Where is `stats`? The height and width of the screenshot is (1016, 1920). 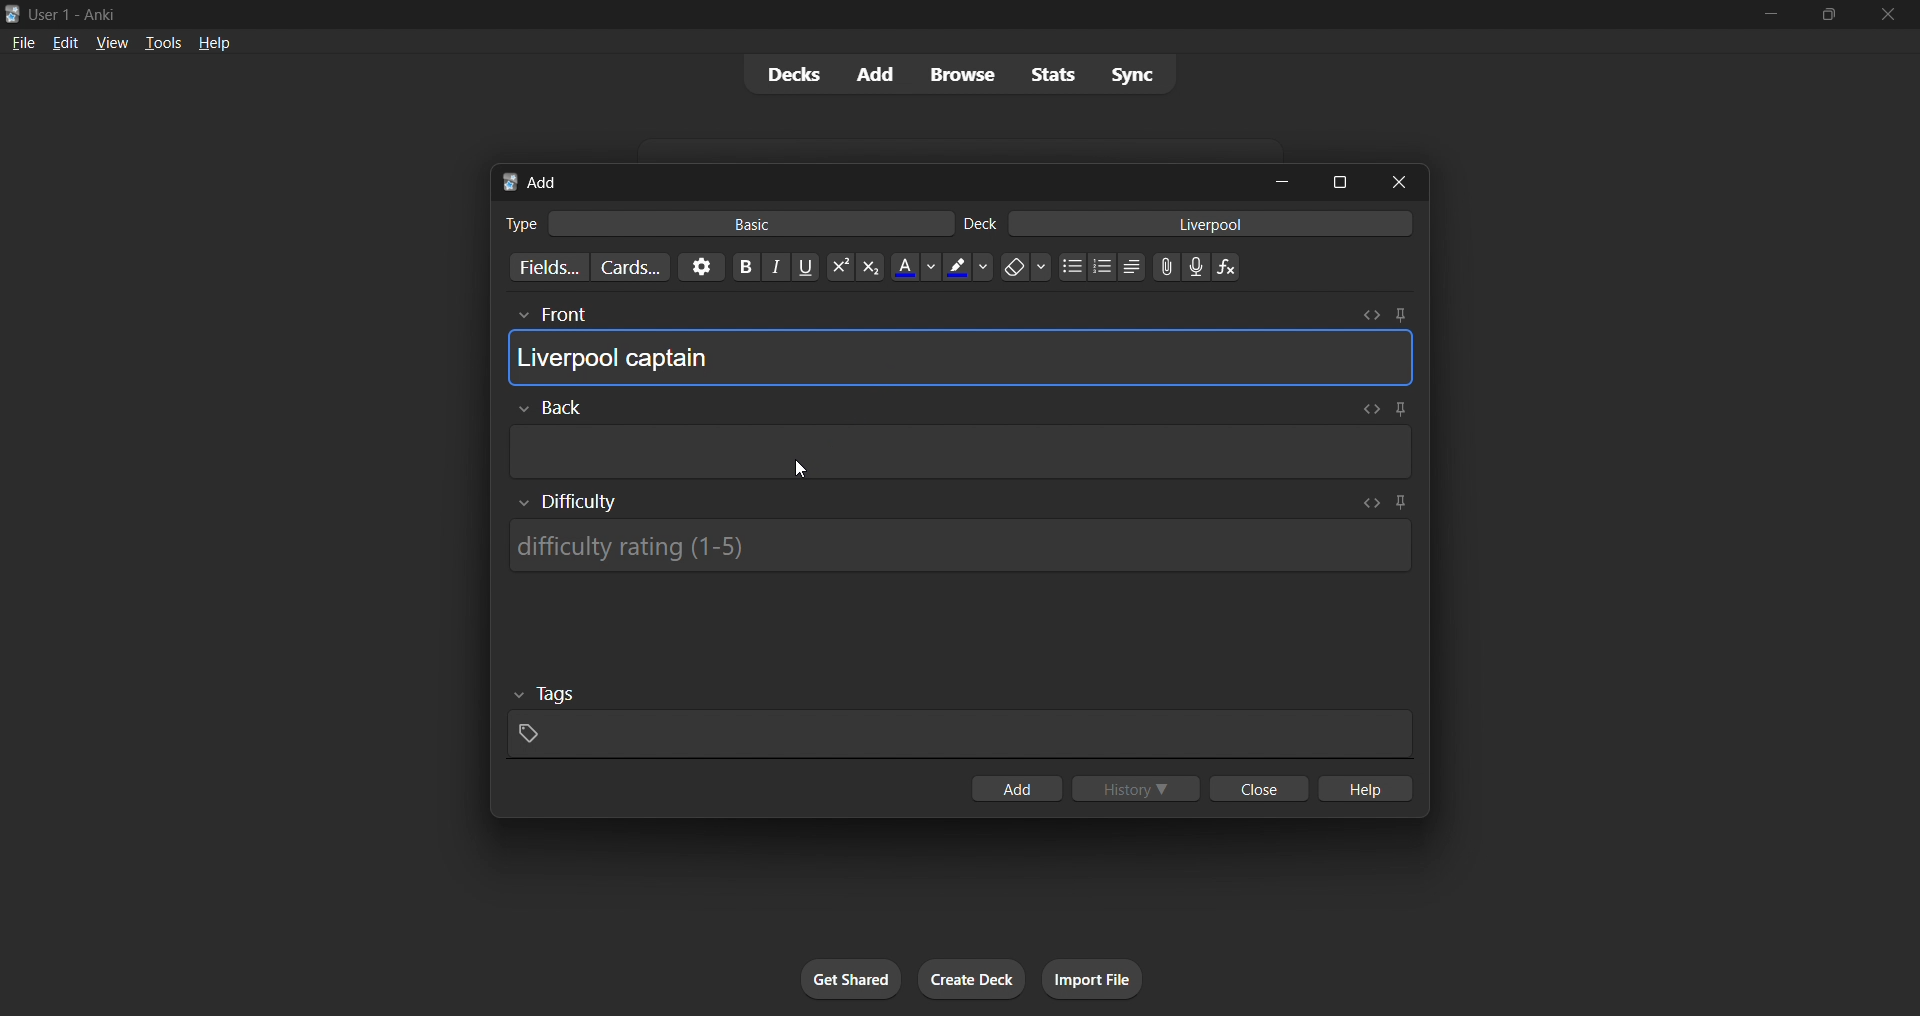
stats is located at coordinates (1052, 74).